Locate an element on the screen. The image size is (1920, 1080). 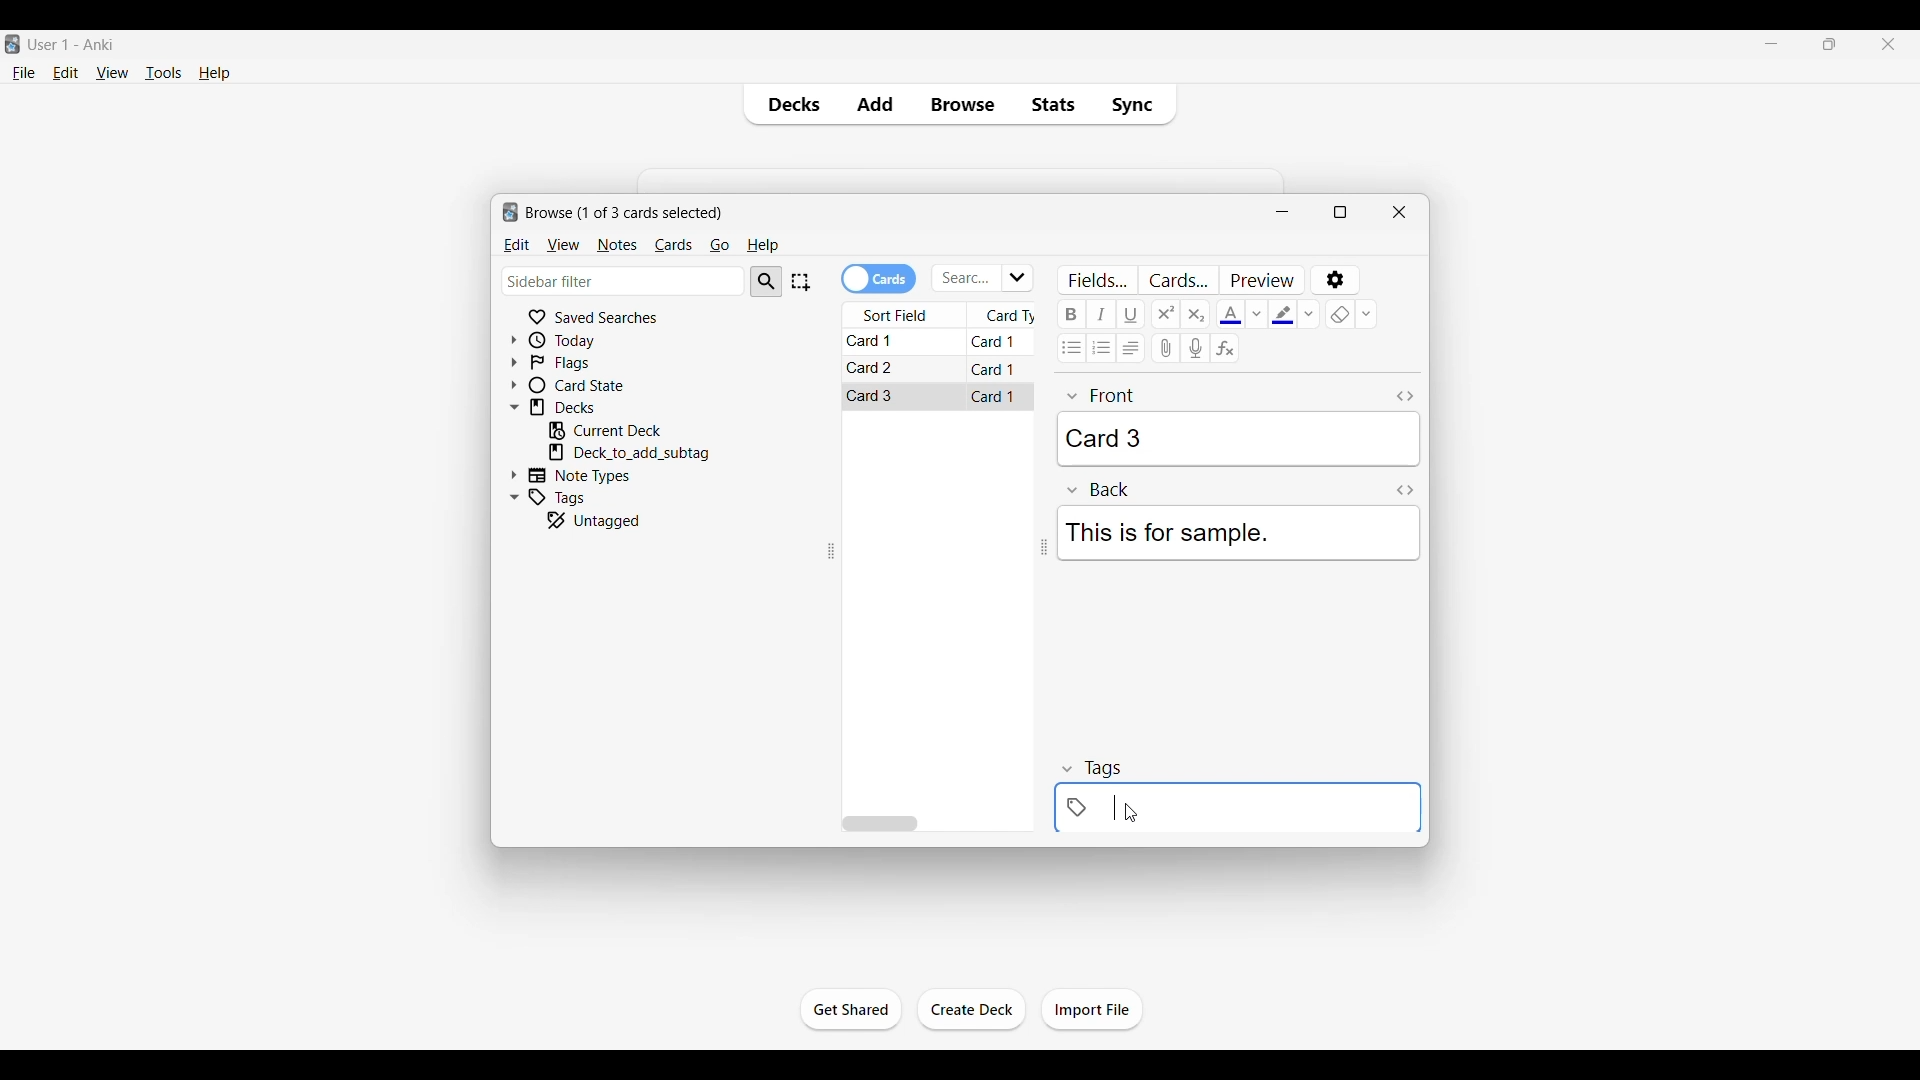
Selected text highlight color is located at coordinates (1283, 314).